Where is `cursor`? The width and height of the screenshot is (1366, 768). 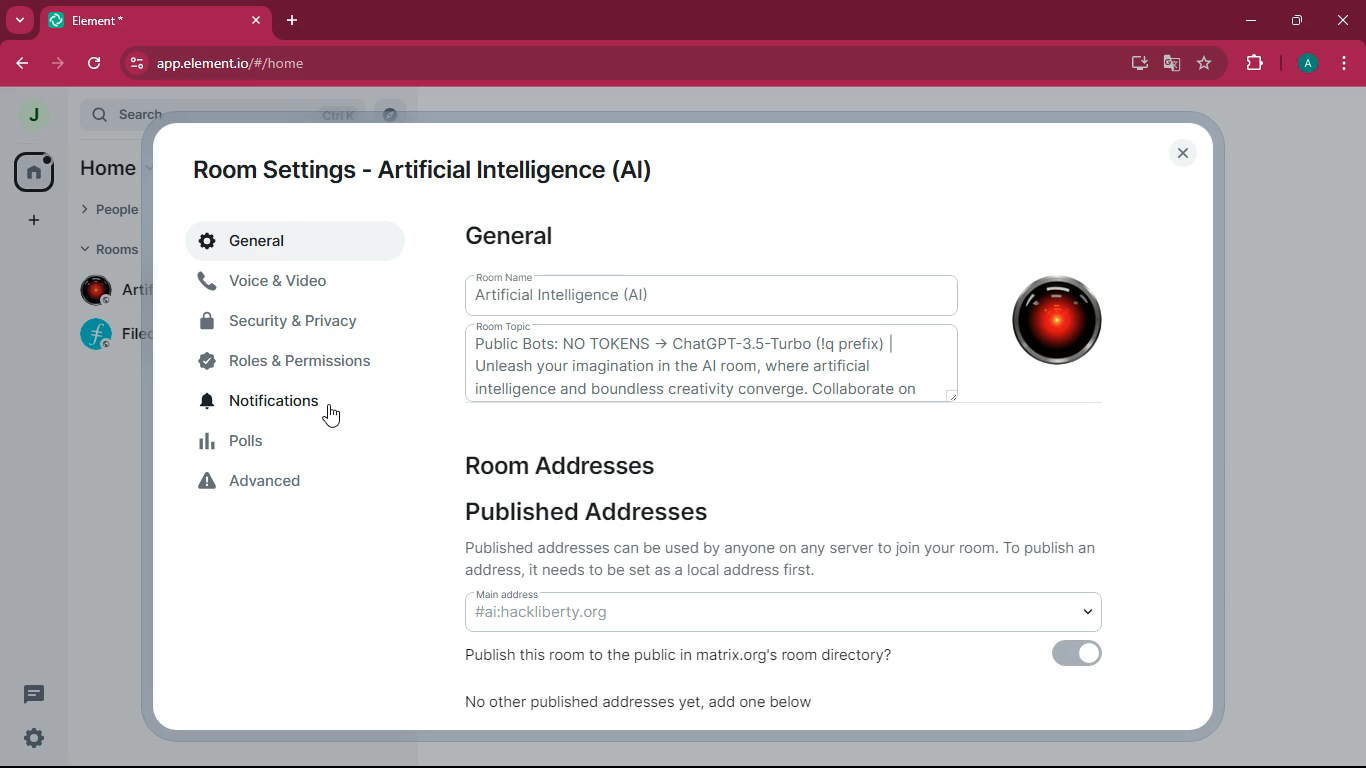 cursor is located at coordinates (338, 415).